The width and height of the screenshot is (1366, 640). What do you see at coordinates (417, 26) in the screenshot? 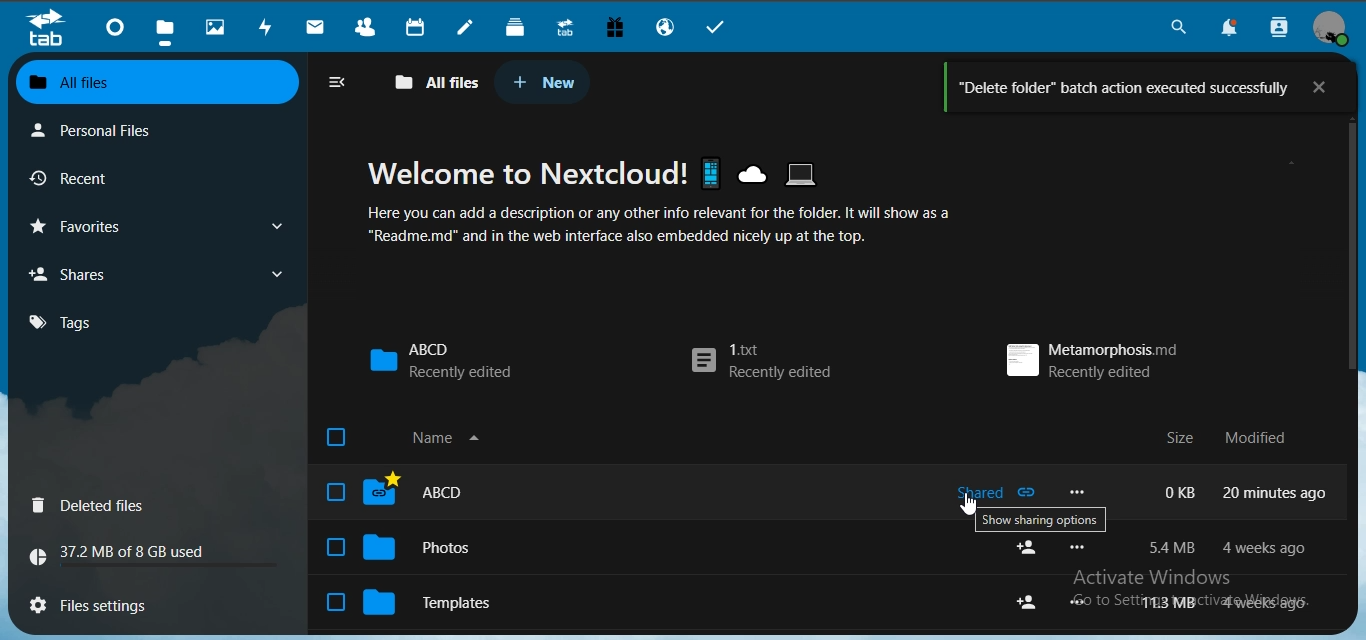
I see `calendar` at bounding box center [417, 26].